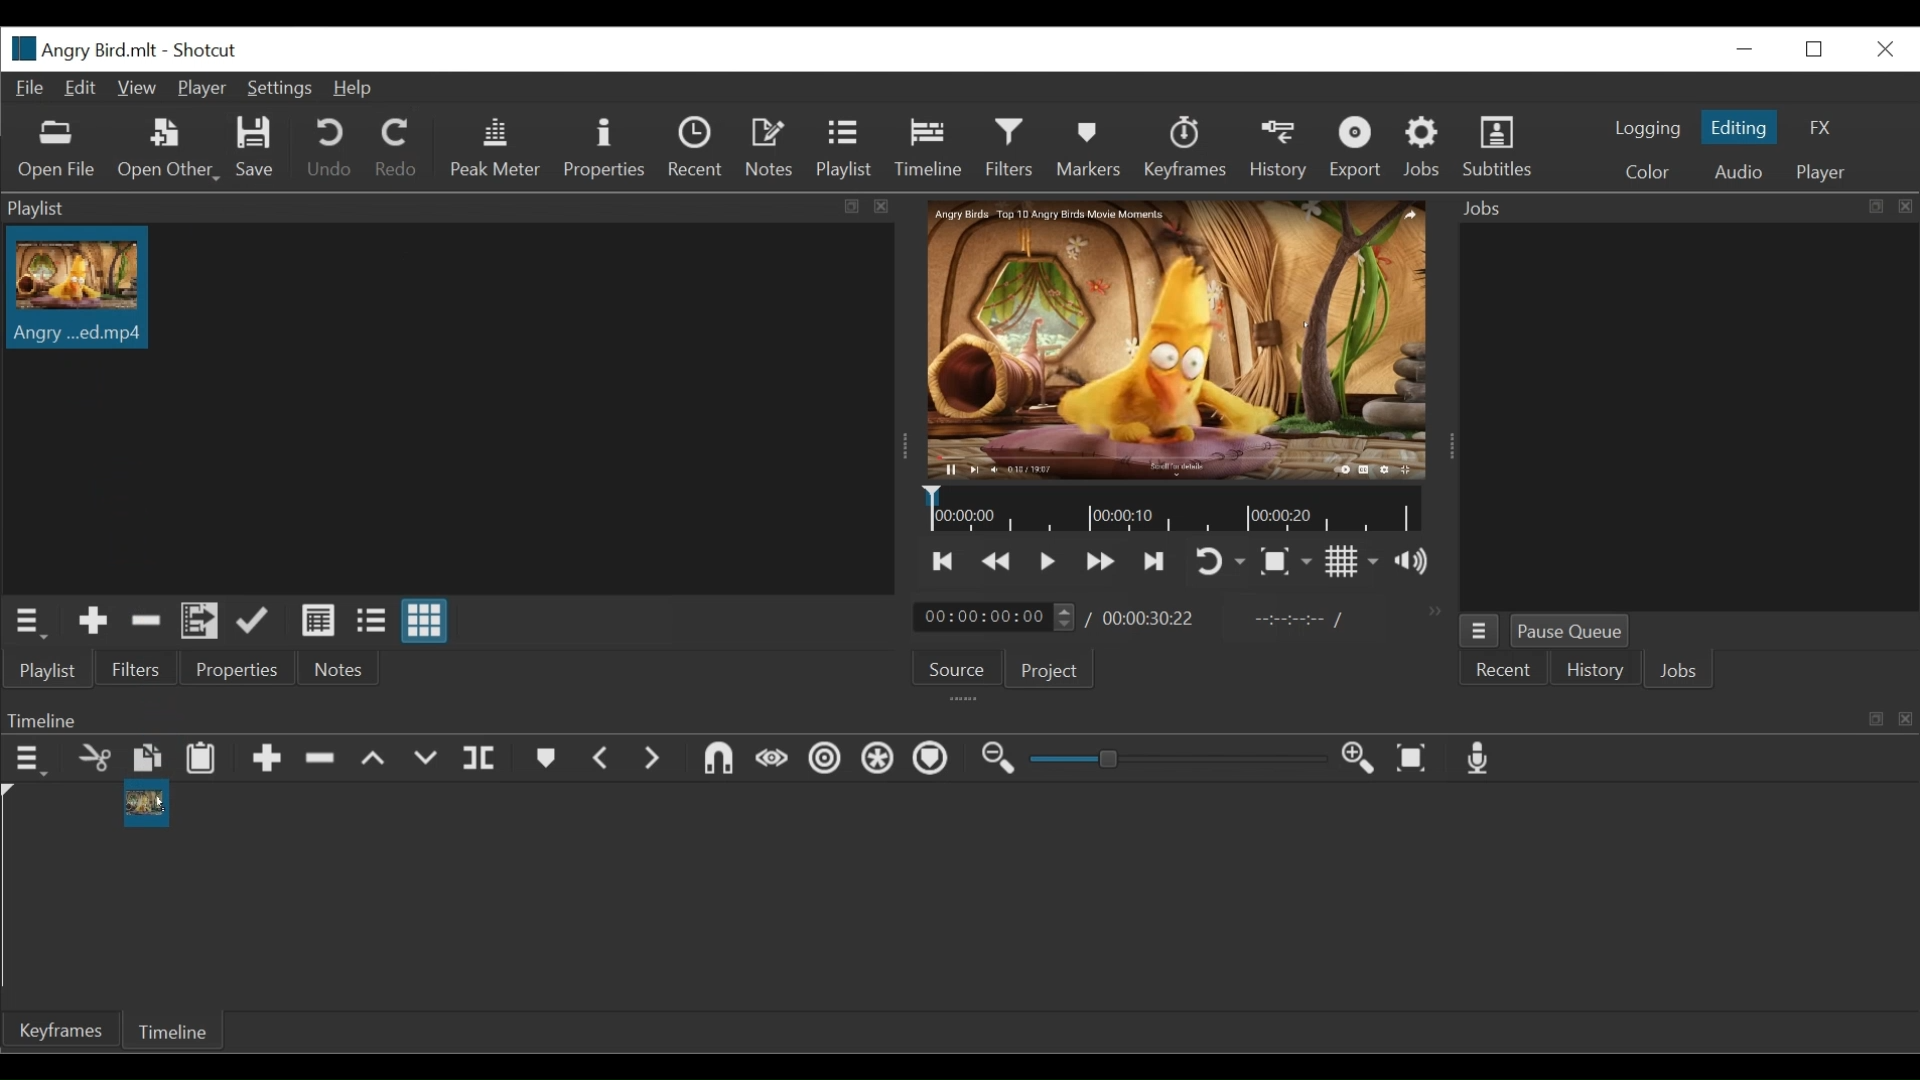 The image size is (1920, 1080). What do you see at coordinates (1179, 339) in the screenshot?
I see `Media Viewer` at bounding box center [1179, 339].